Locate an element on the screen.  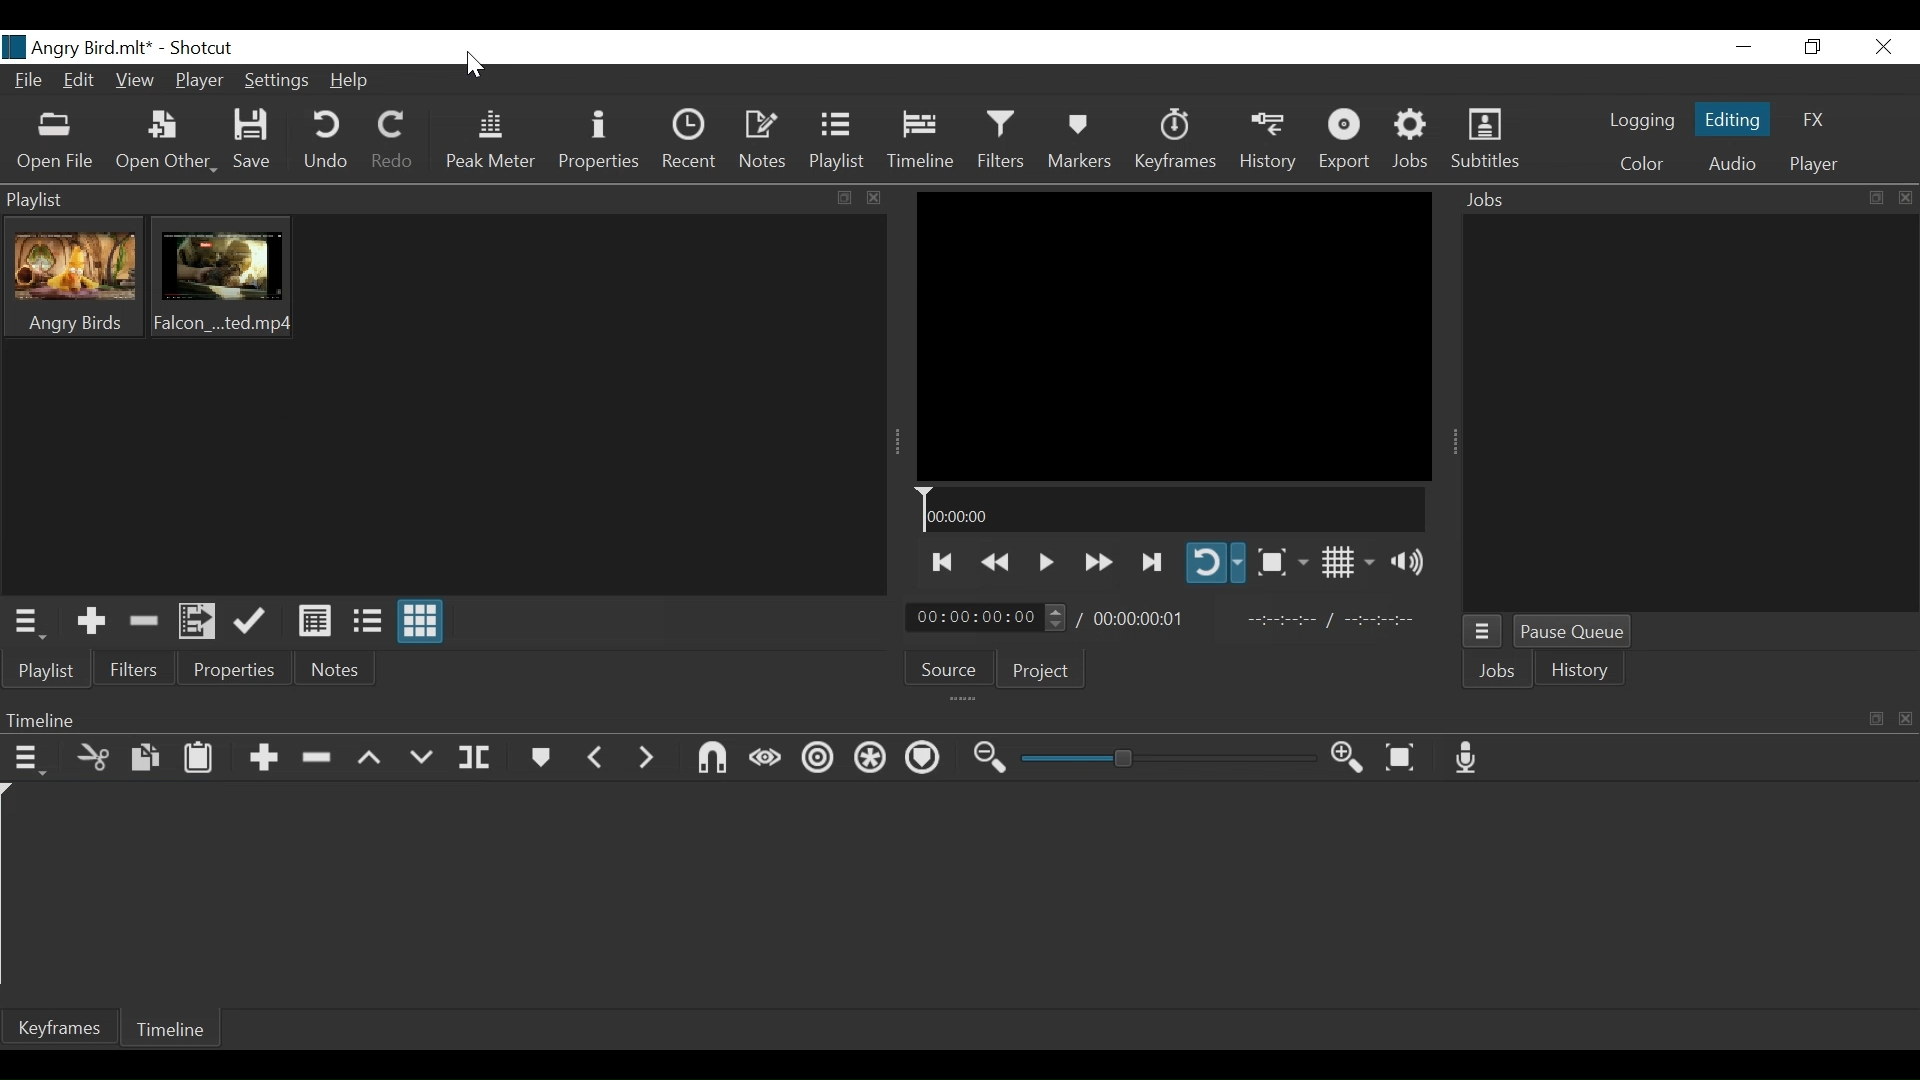
Show volume control is located at coordinates (1405, 563).